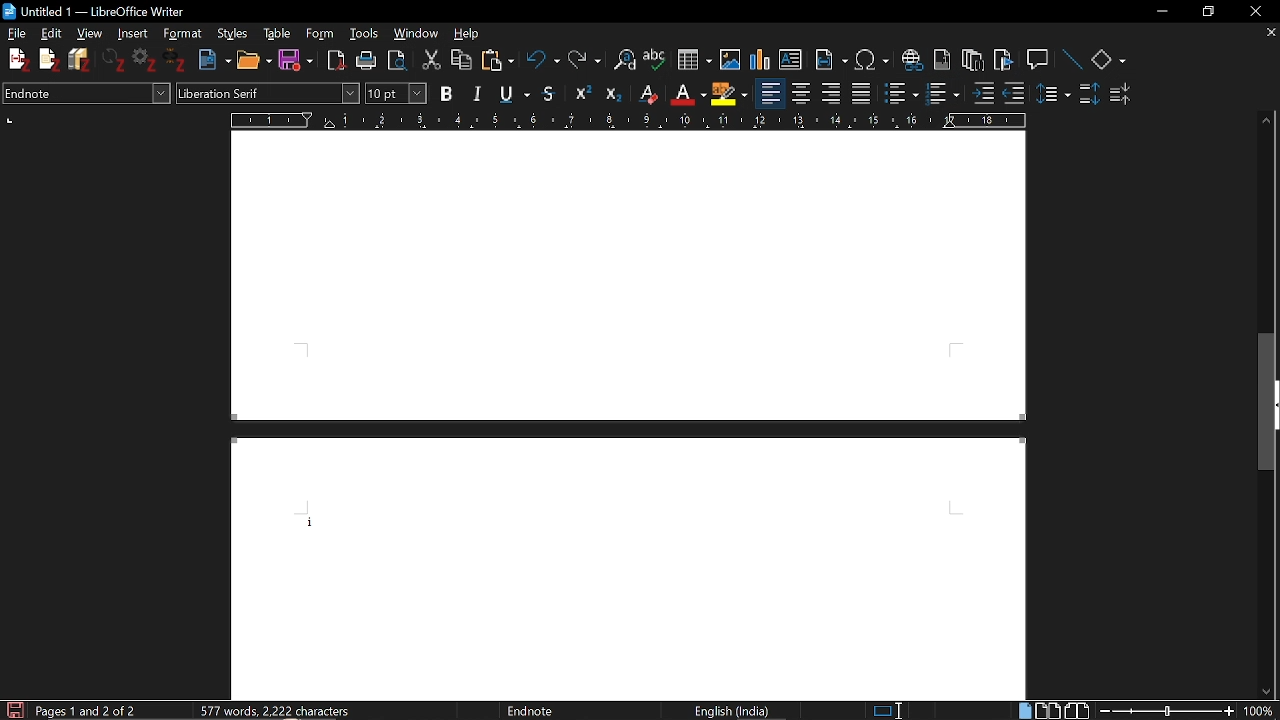 The image size is (1280, 720). What do you see at coordinates (448, 93) in the screenshot?
I see `Bold` at bounding box center [448, 93].